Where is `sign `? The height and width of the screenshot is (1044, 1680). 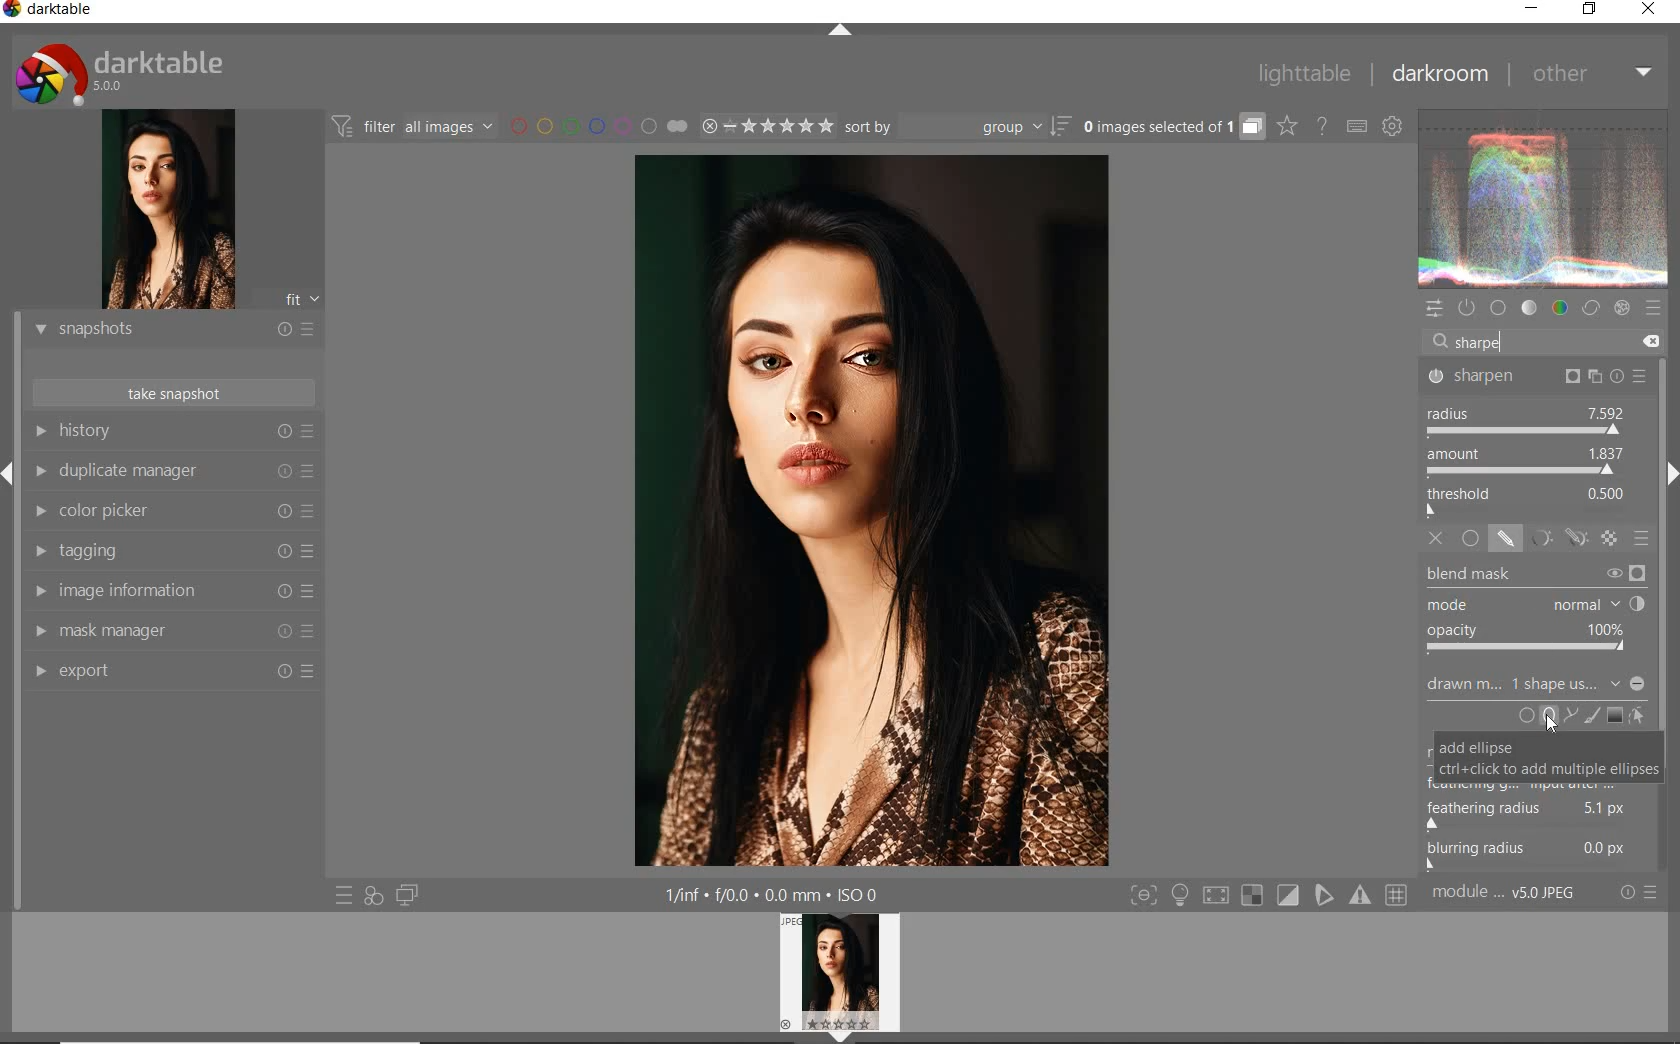
sign  is located at coordinates (1401, 897).